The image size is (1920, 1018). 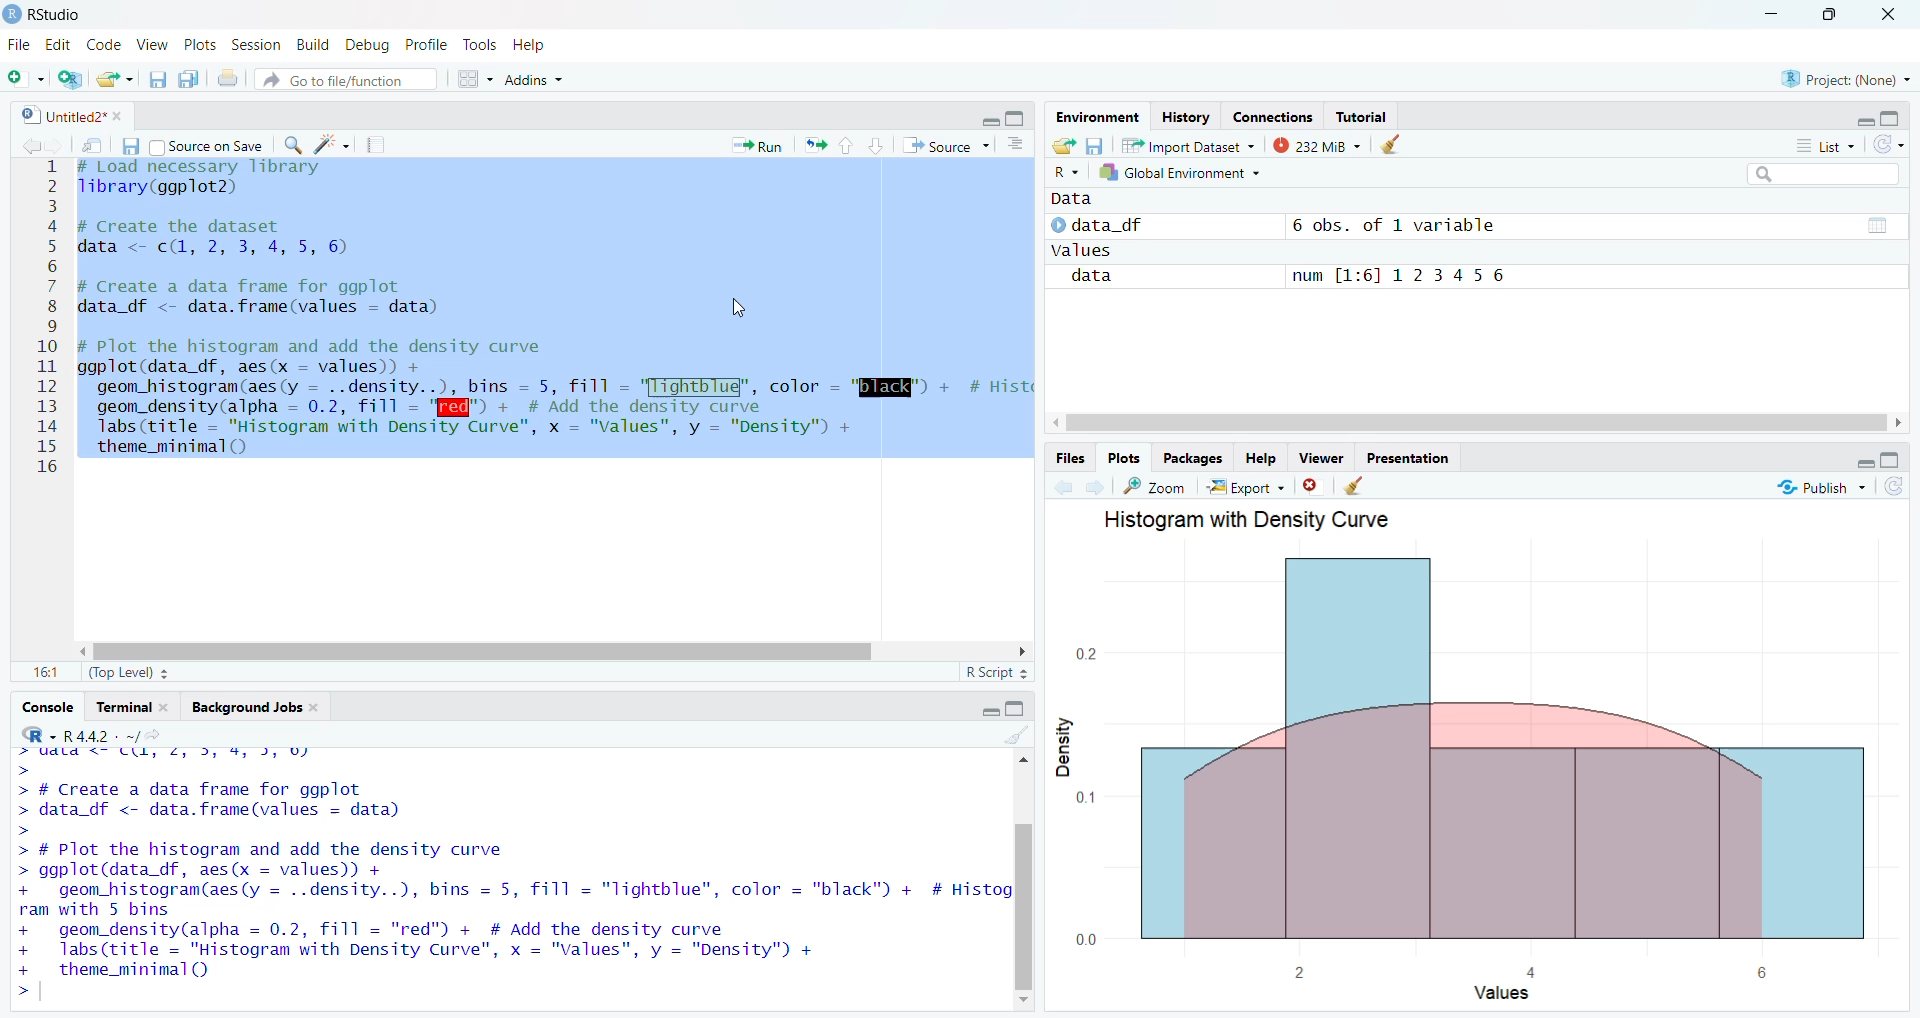 I want to click on load workspace, so click(x=1063, y=145).